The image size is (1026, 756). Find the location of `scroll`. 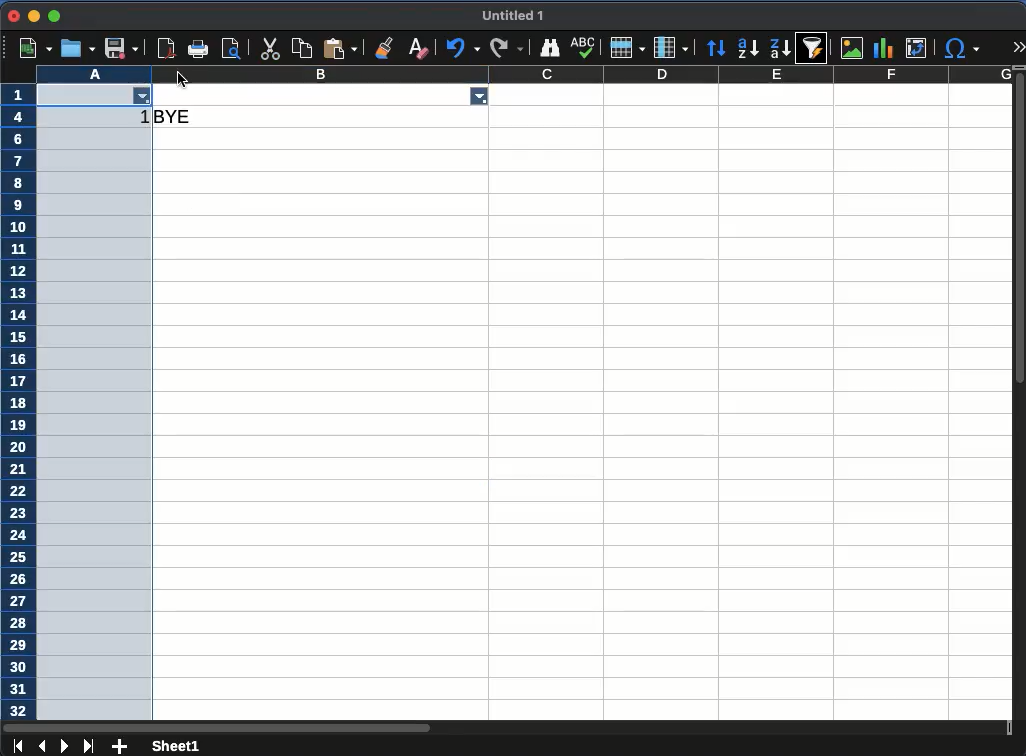

scroll is located at coordinates (505, 725).